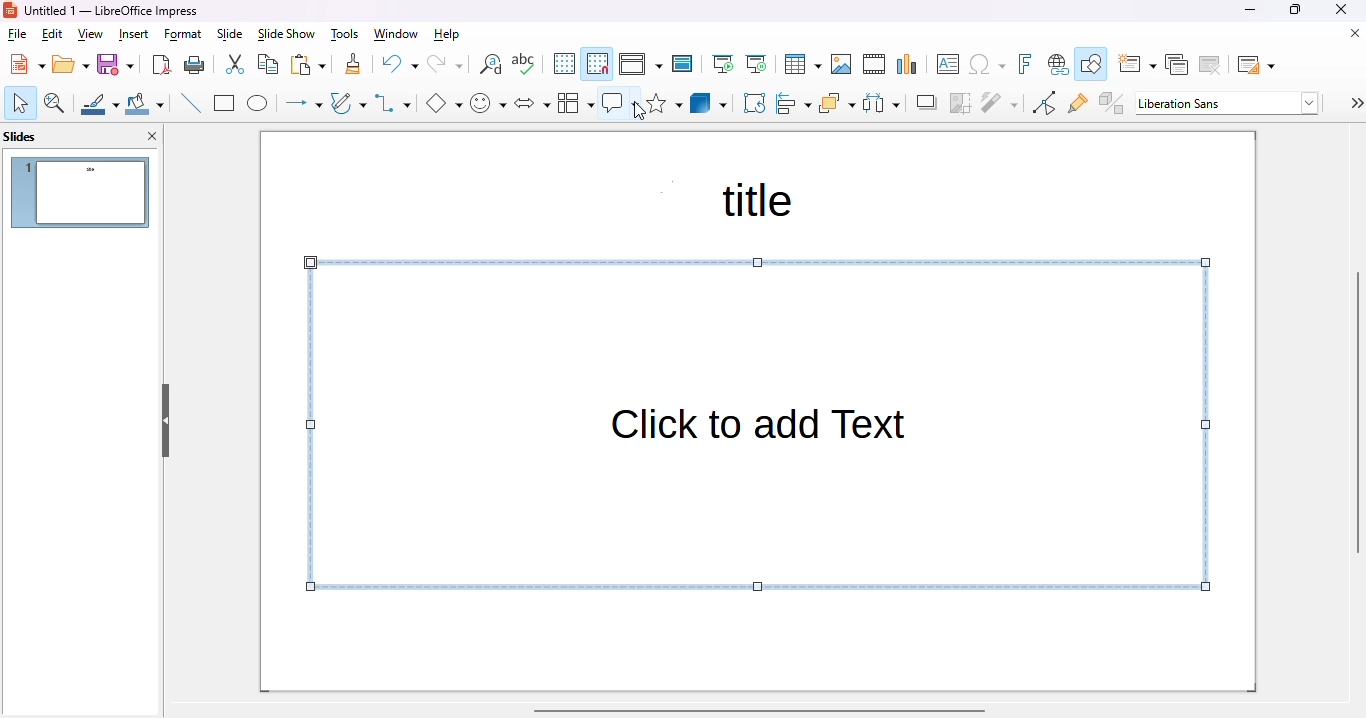  What do you see at coordinates (21, 137) in the screenshot?
I see `slides` at bounding box center [21, 137].